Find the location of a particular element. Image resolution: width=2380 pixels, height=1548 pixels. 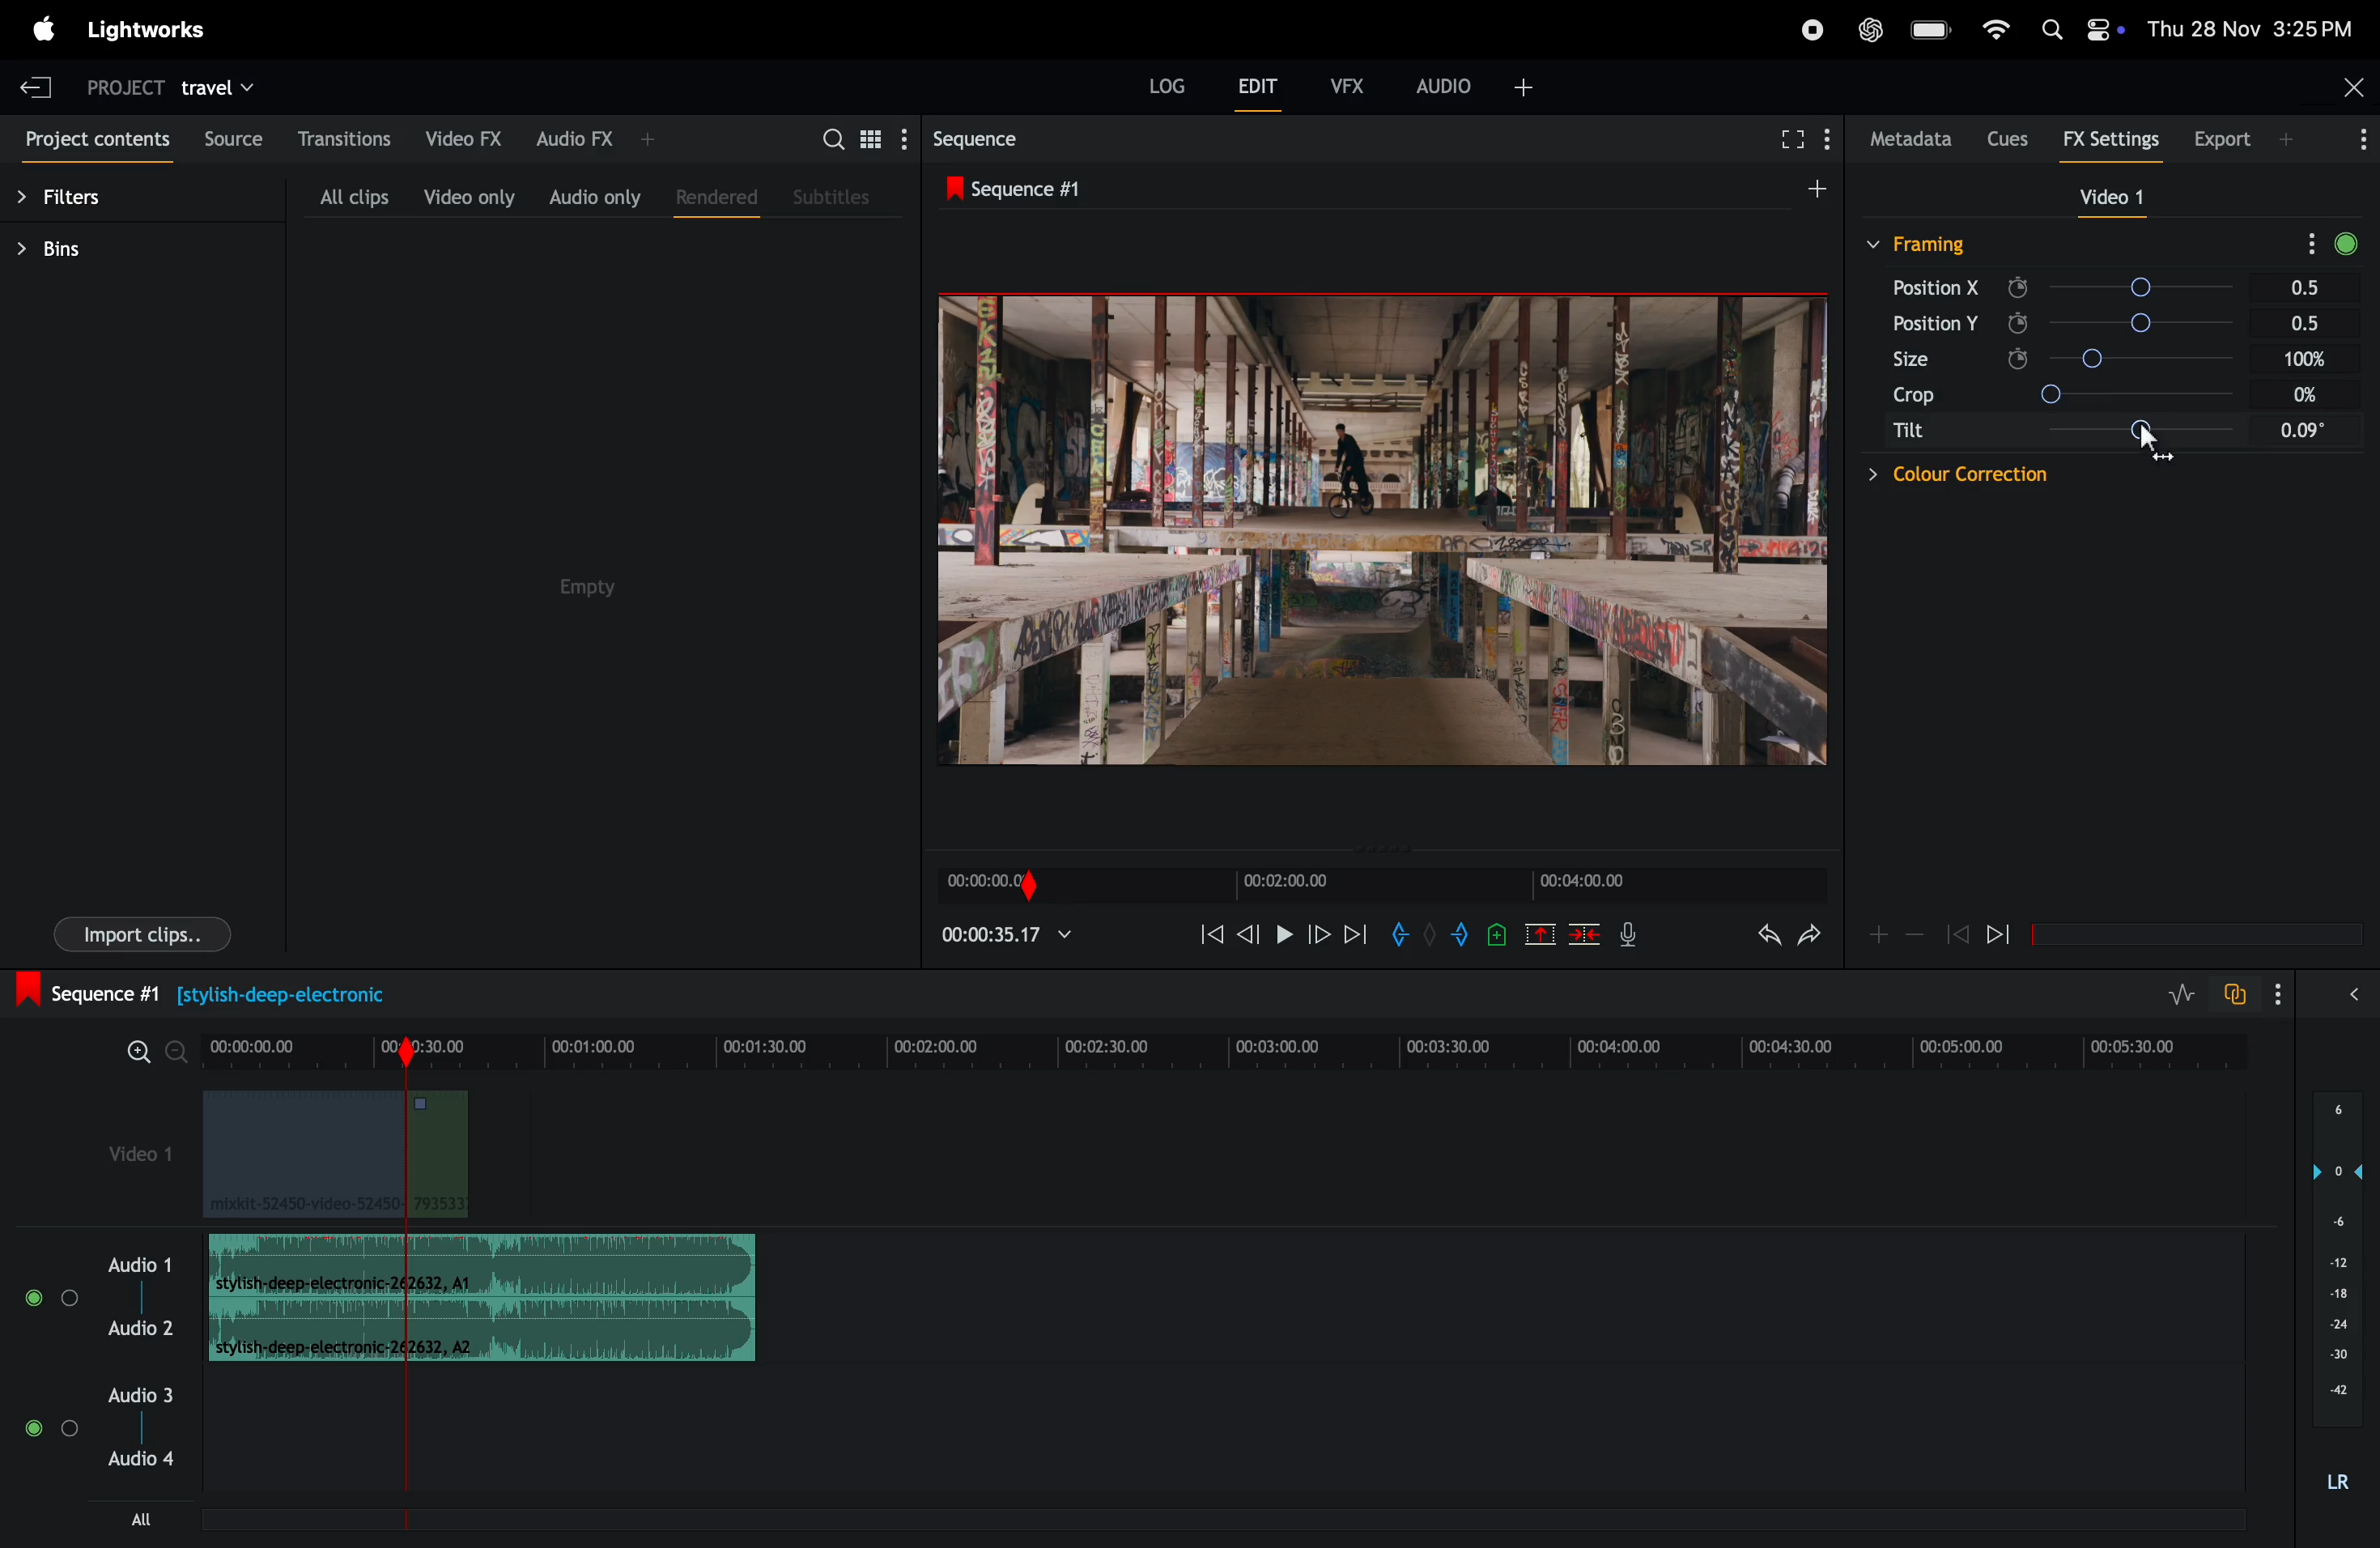

add in mark is located at coordinates (1402, 939).